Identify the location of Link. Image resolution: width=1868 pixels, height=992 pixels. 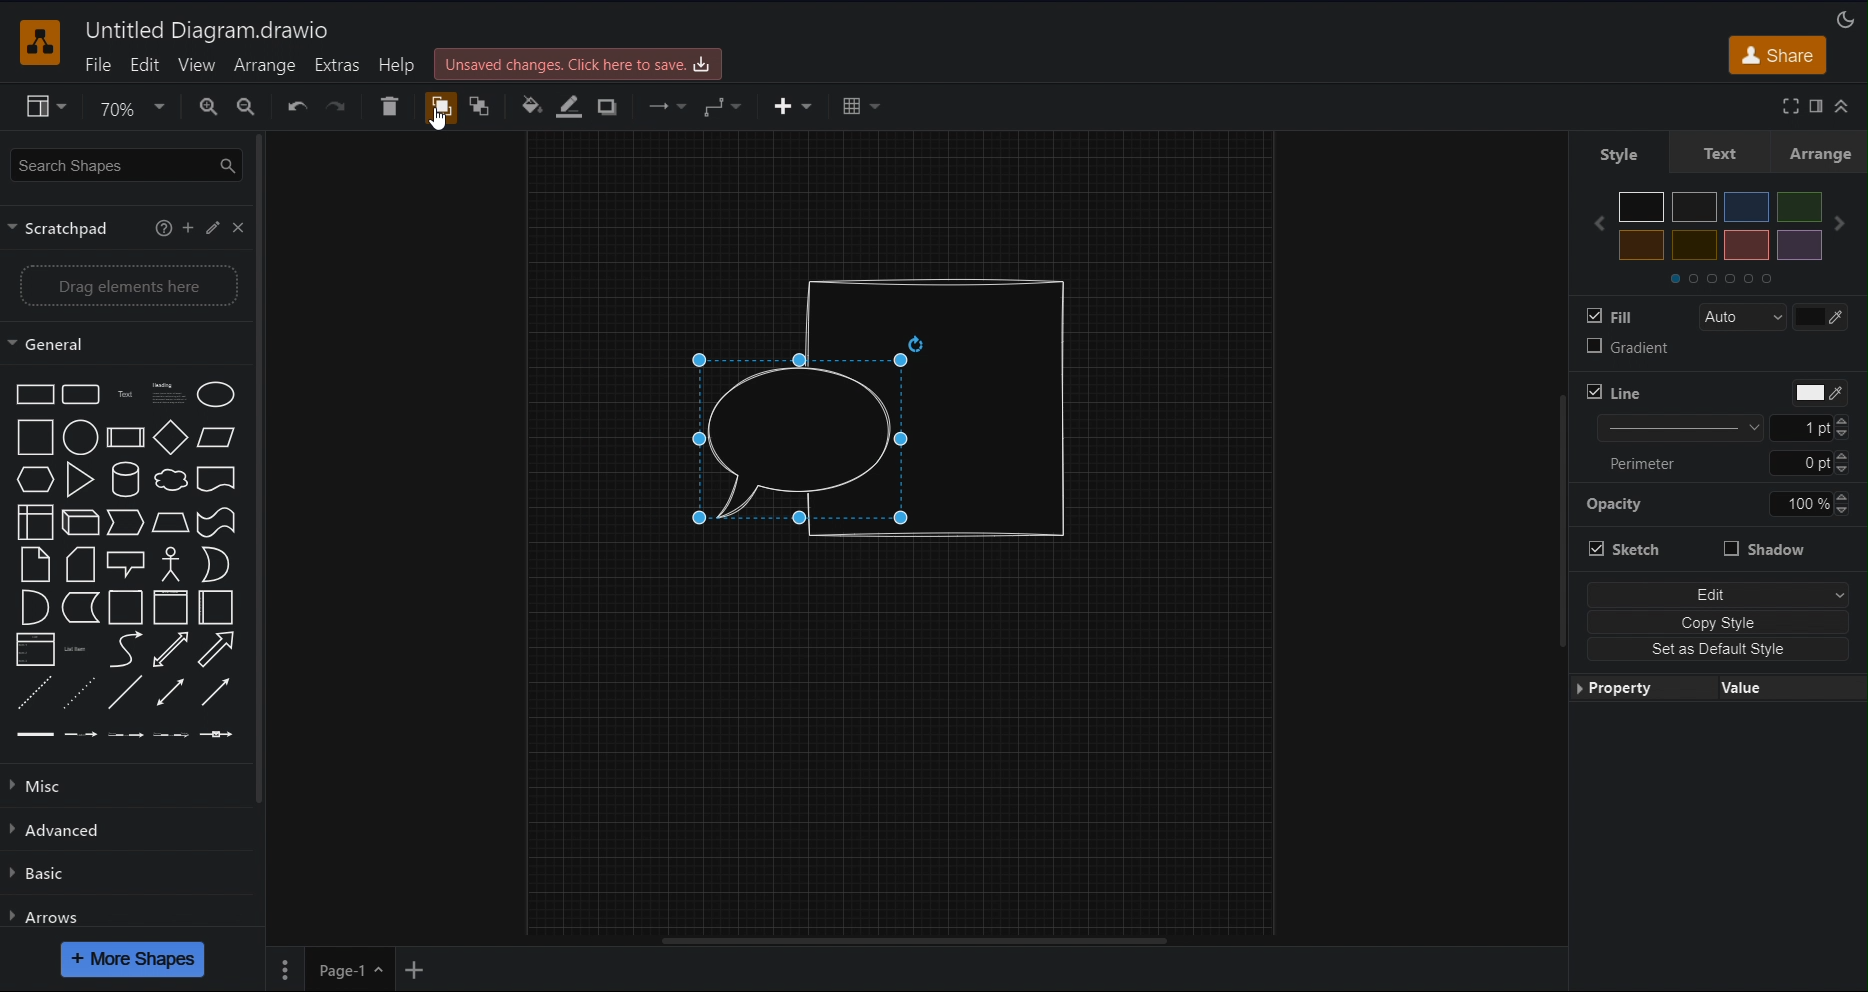
(34, 735).